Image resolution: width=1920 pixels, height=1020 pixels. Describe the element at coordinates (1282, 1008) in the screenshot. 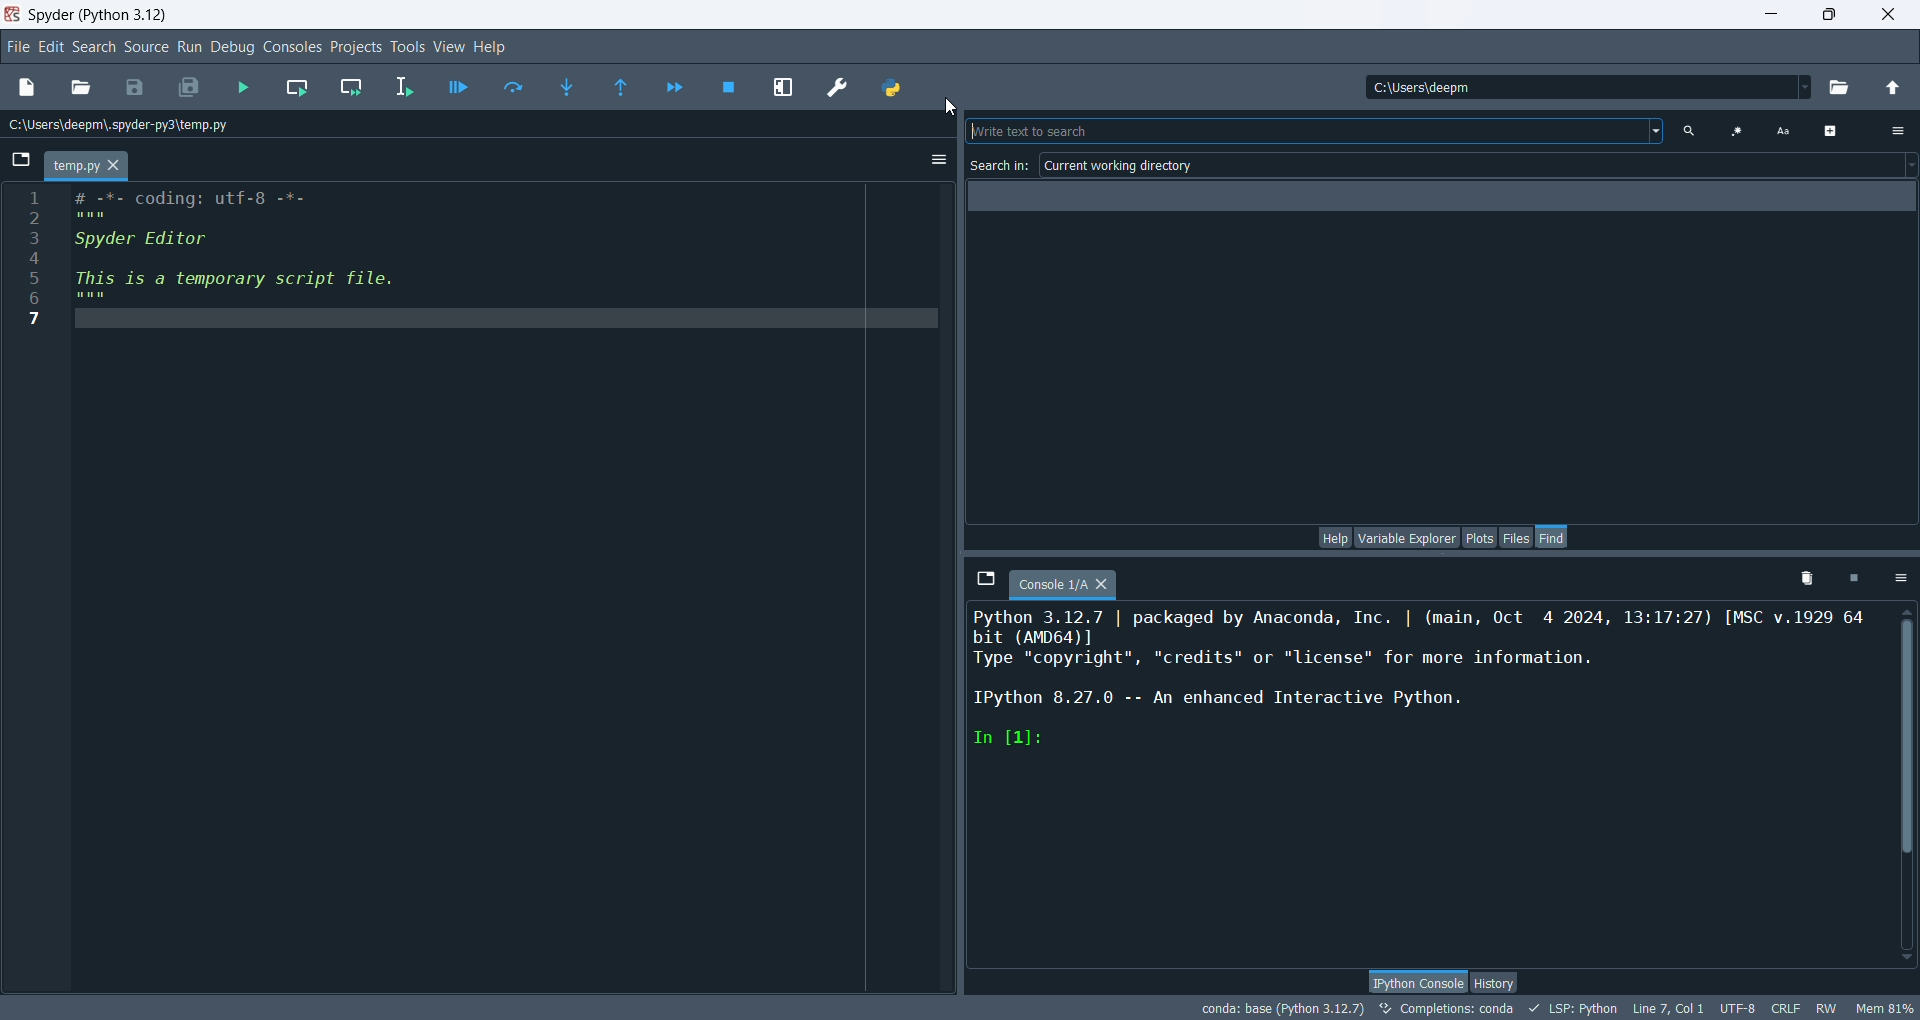

I see `conda:base` at that location.